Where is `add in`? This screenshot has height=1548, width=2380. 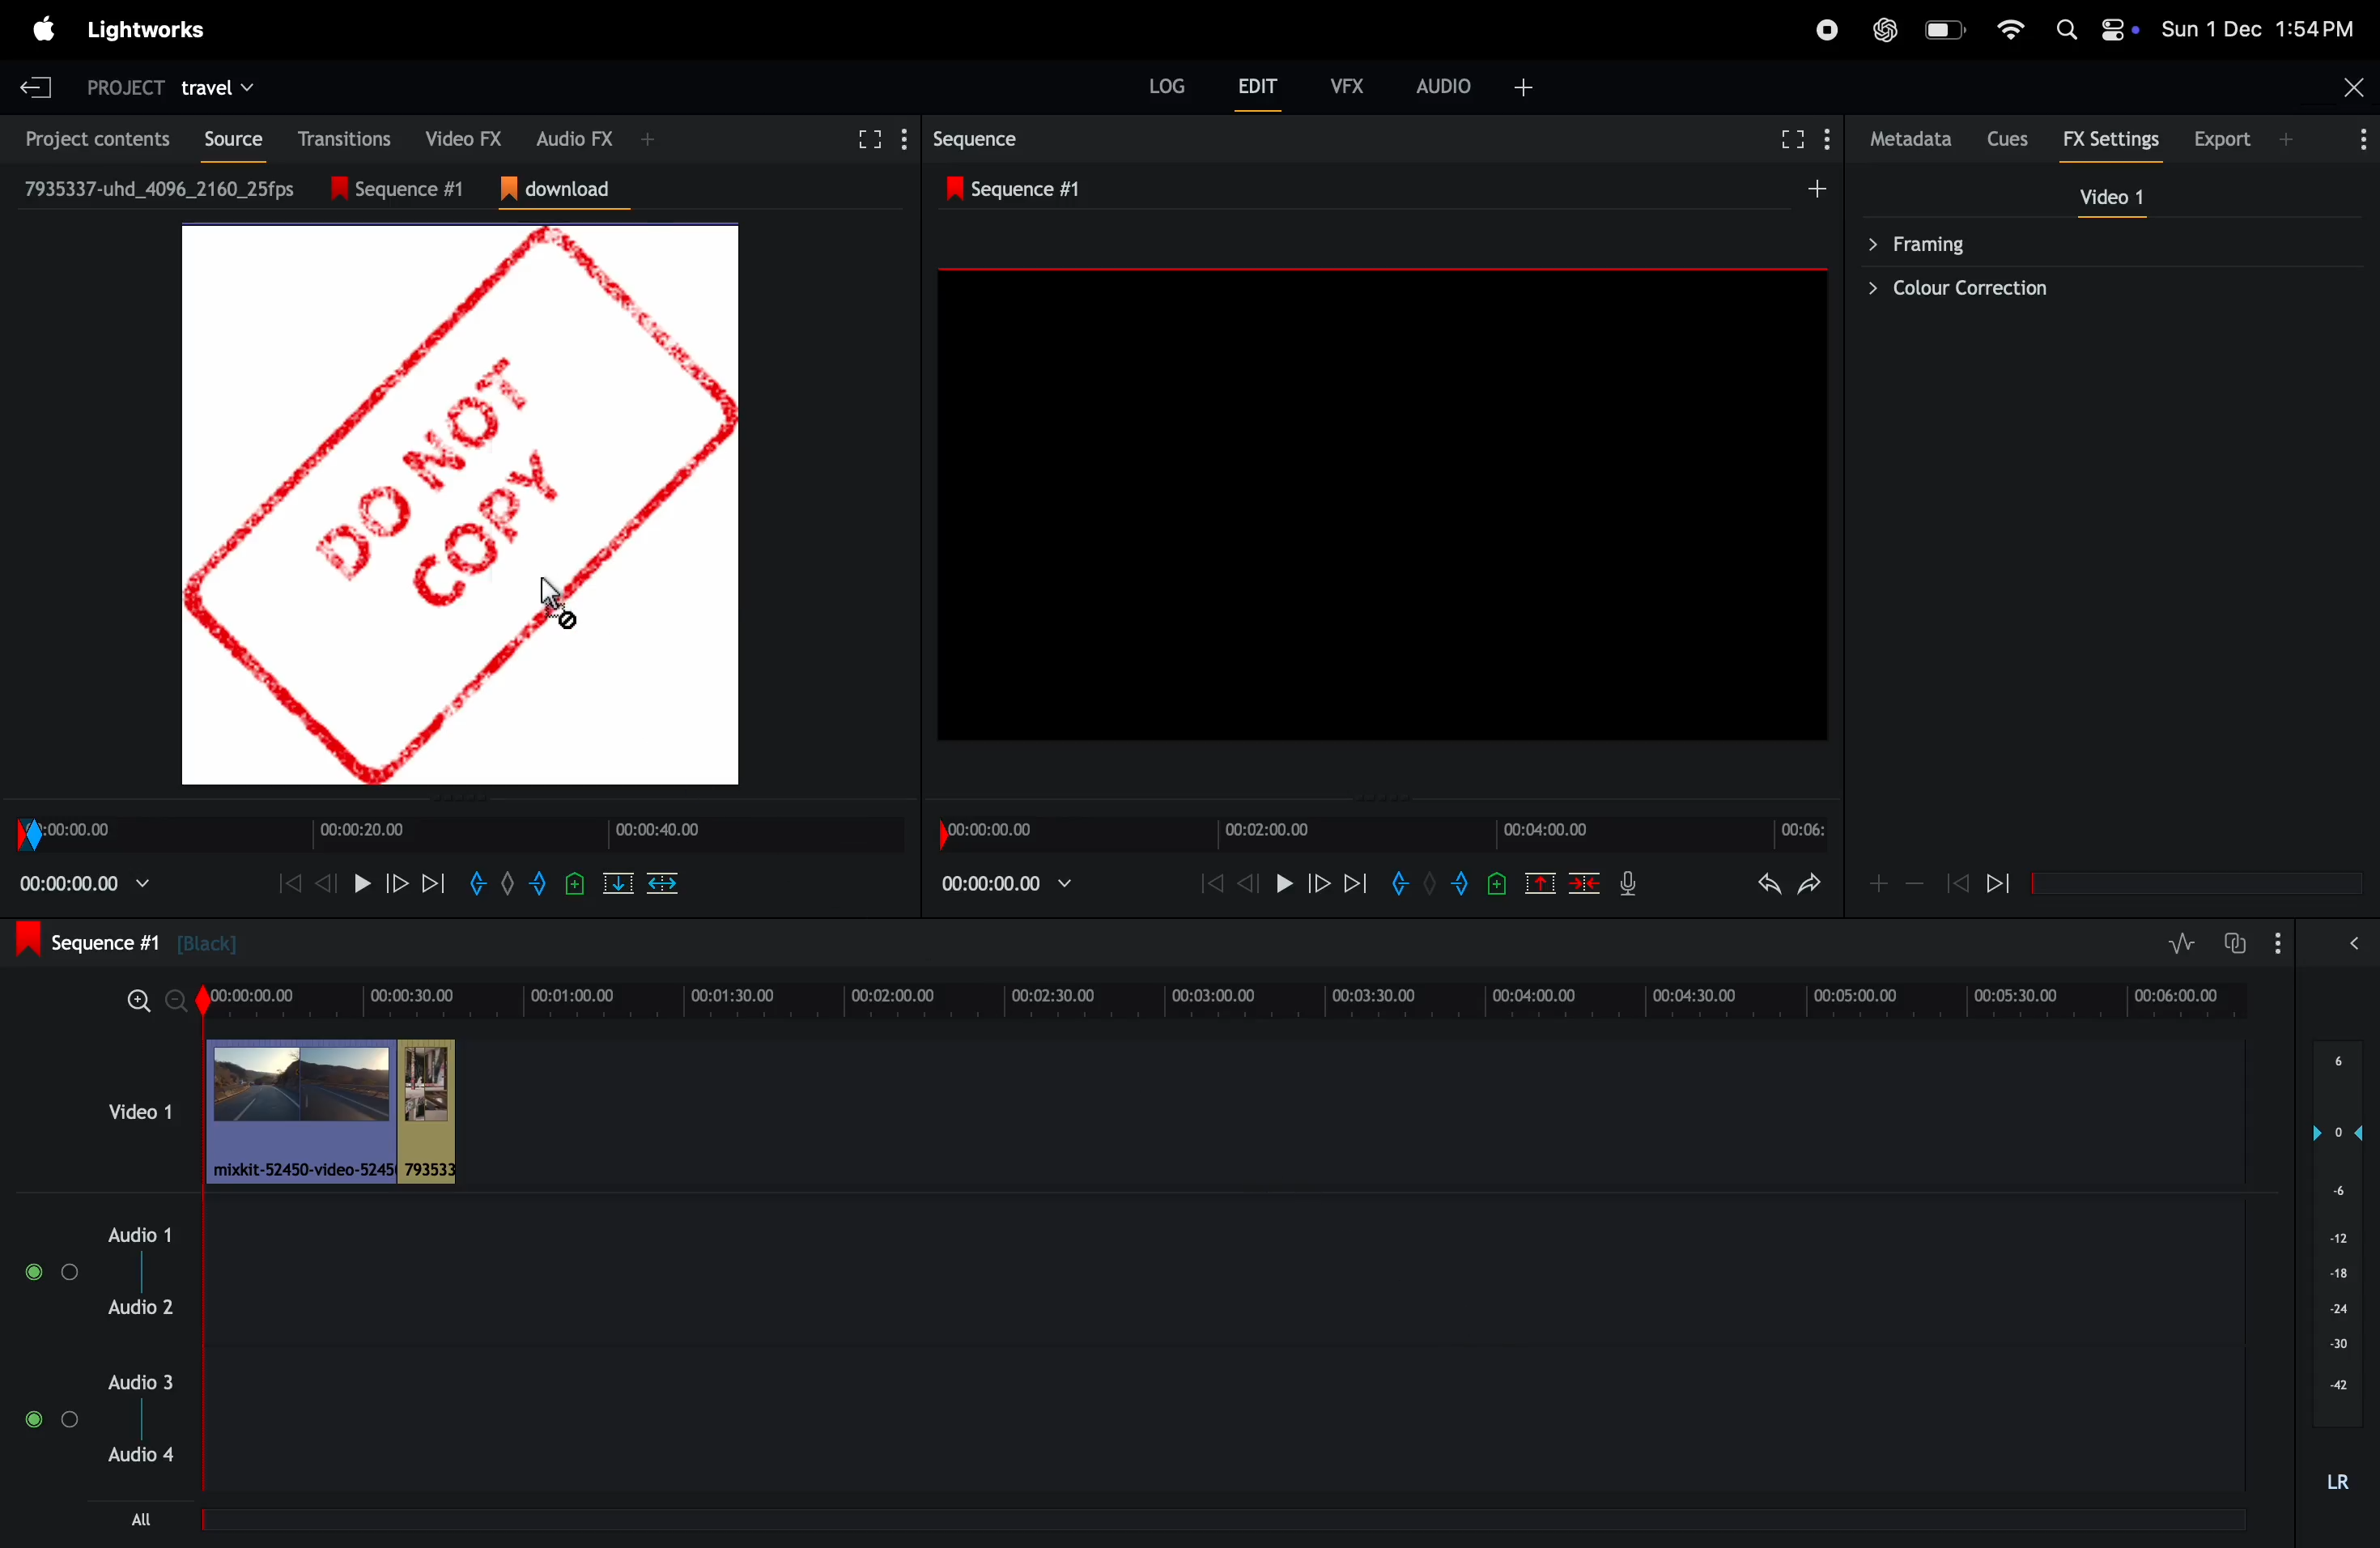 add in is located at coordinates (475, 883).